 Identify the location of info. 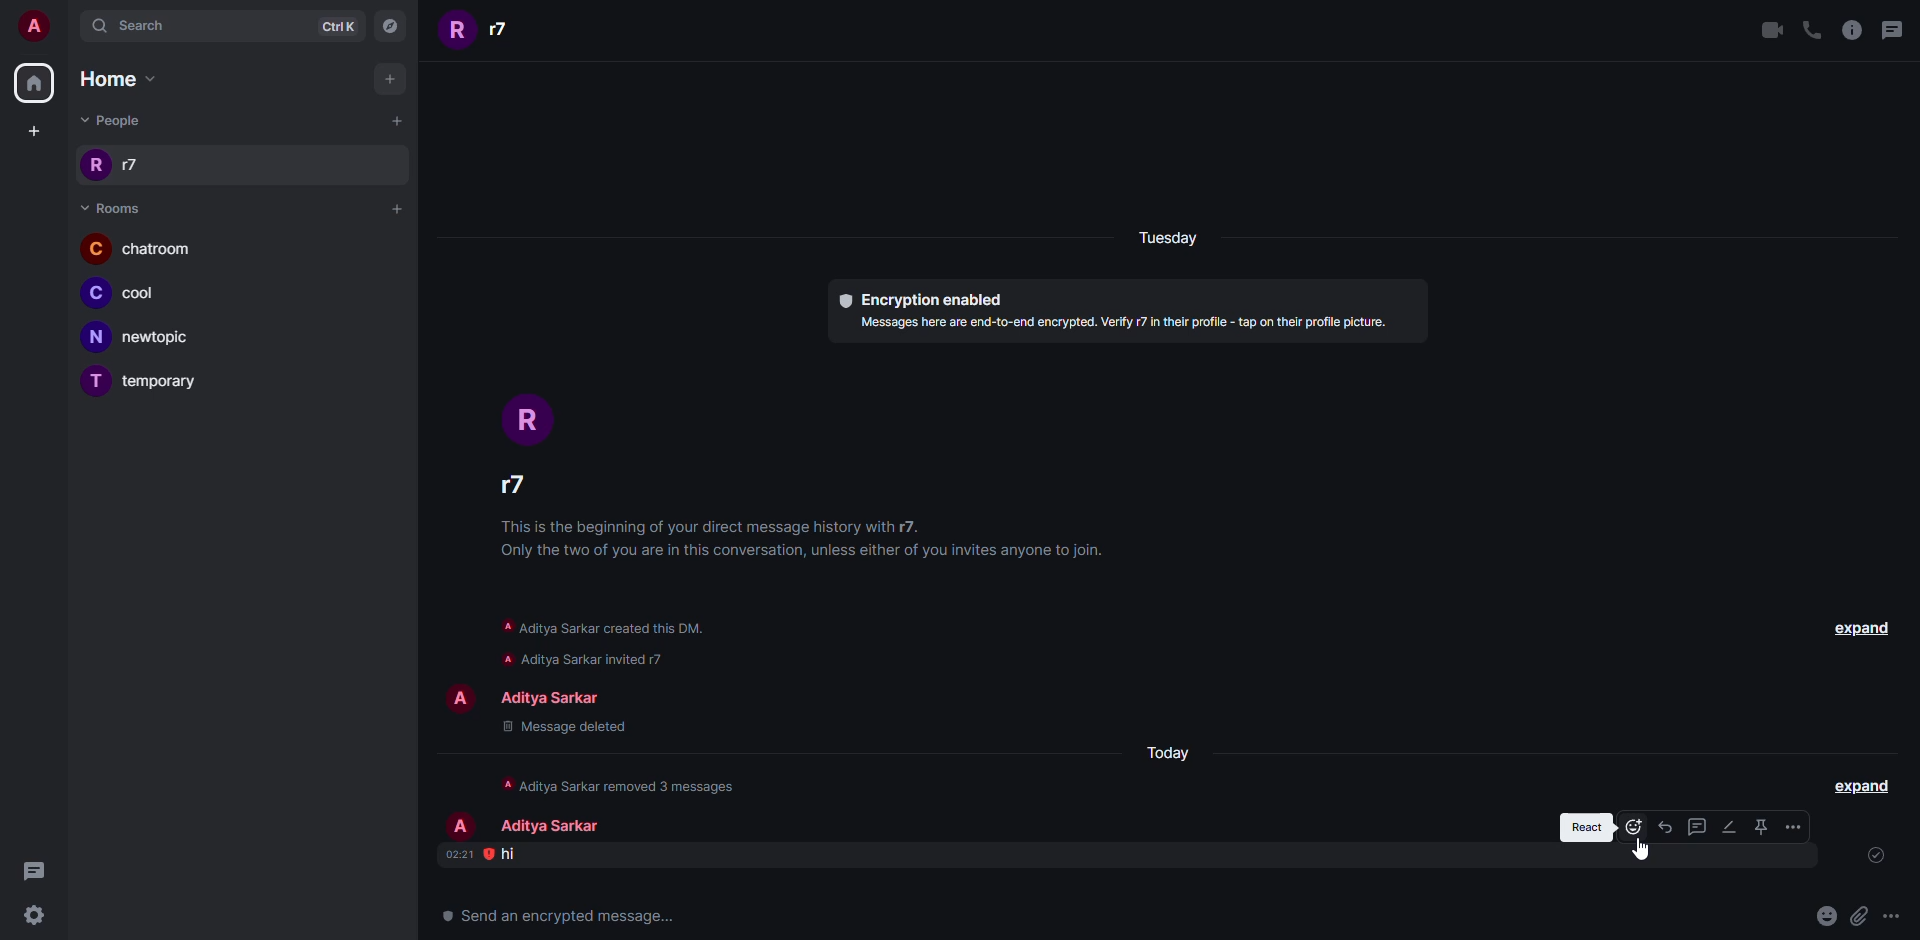
(604, 626).